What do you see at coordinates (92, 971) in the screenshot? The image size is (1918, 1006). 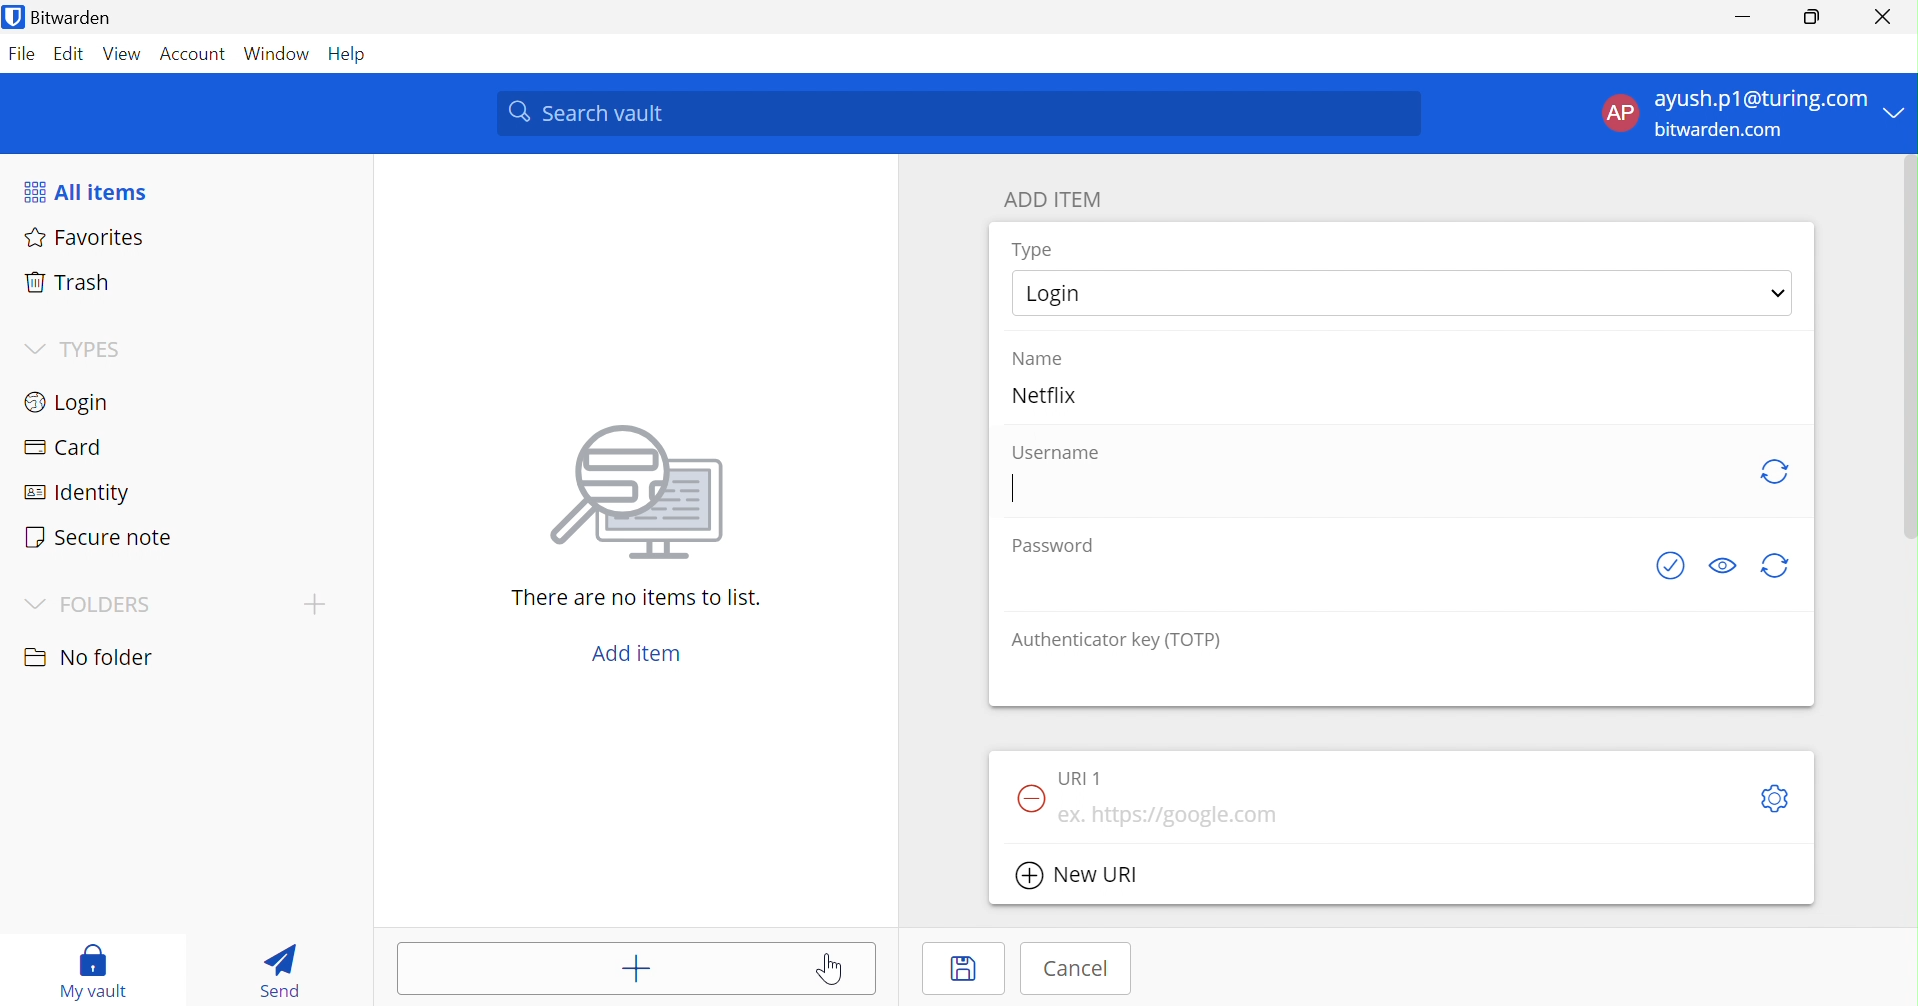 I see `My vault` at bounding box center [92, 971].